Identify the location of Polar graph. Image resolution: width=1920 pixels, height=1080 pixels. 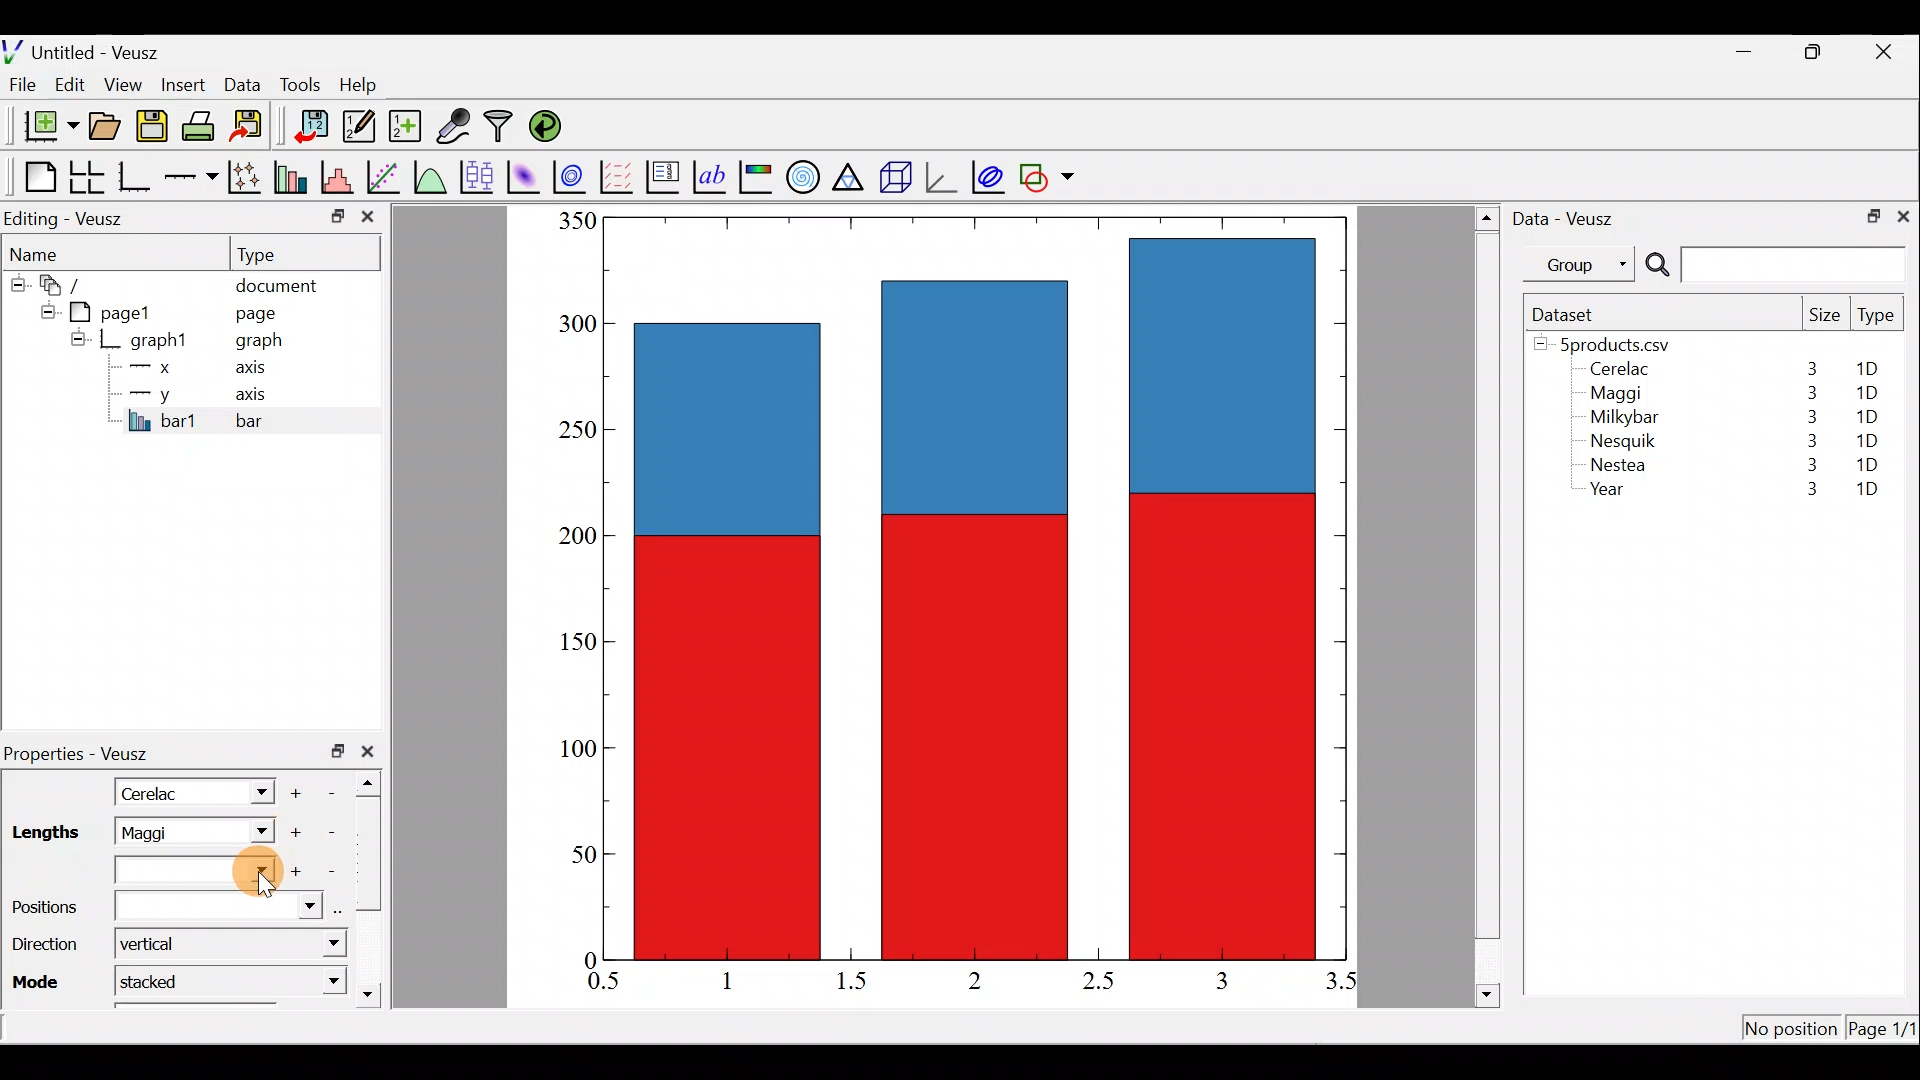
(799, 174).